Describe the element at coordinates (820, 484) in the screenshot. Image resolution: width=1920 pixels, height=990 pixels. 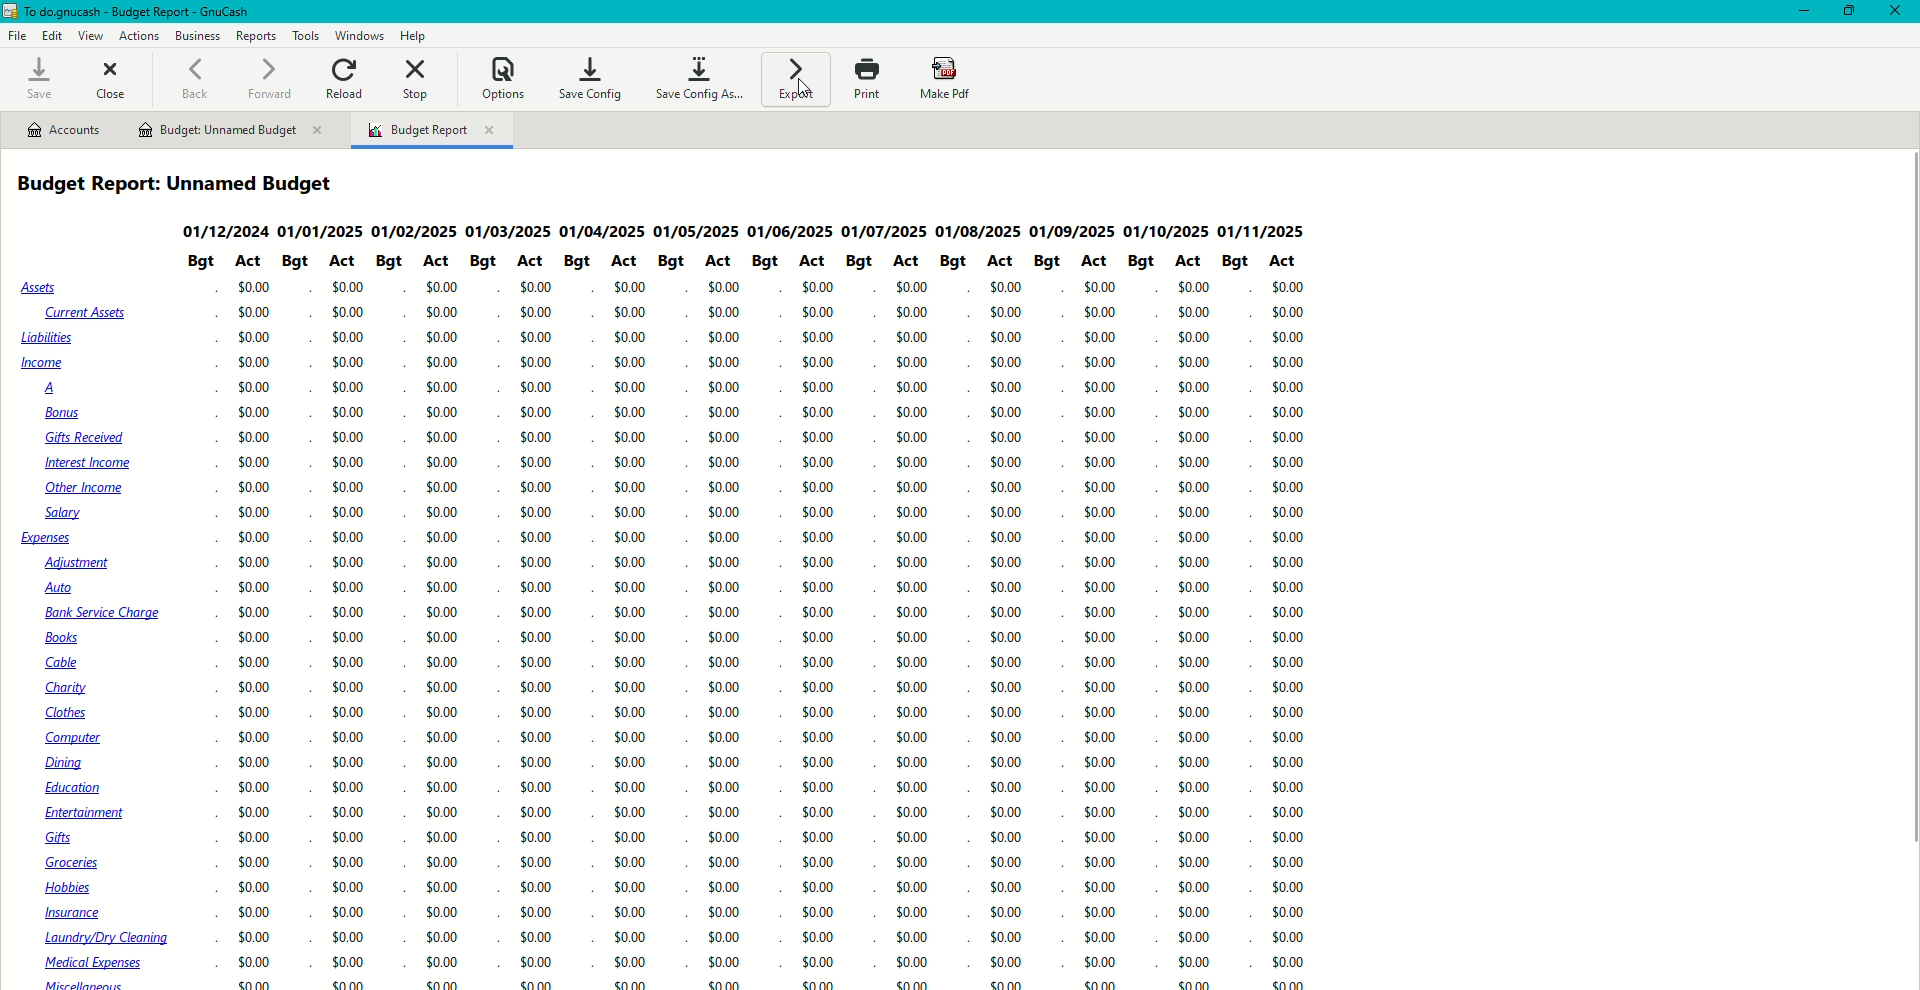
I see `$0.00` at that location.